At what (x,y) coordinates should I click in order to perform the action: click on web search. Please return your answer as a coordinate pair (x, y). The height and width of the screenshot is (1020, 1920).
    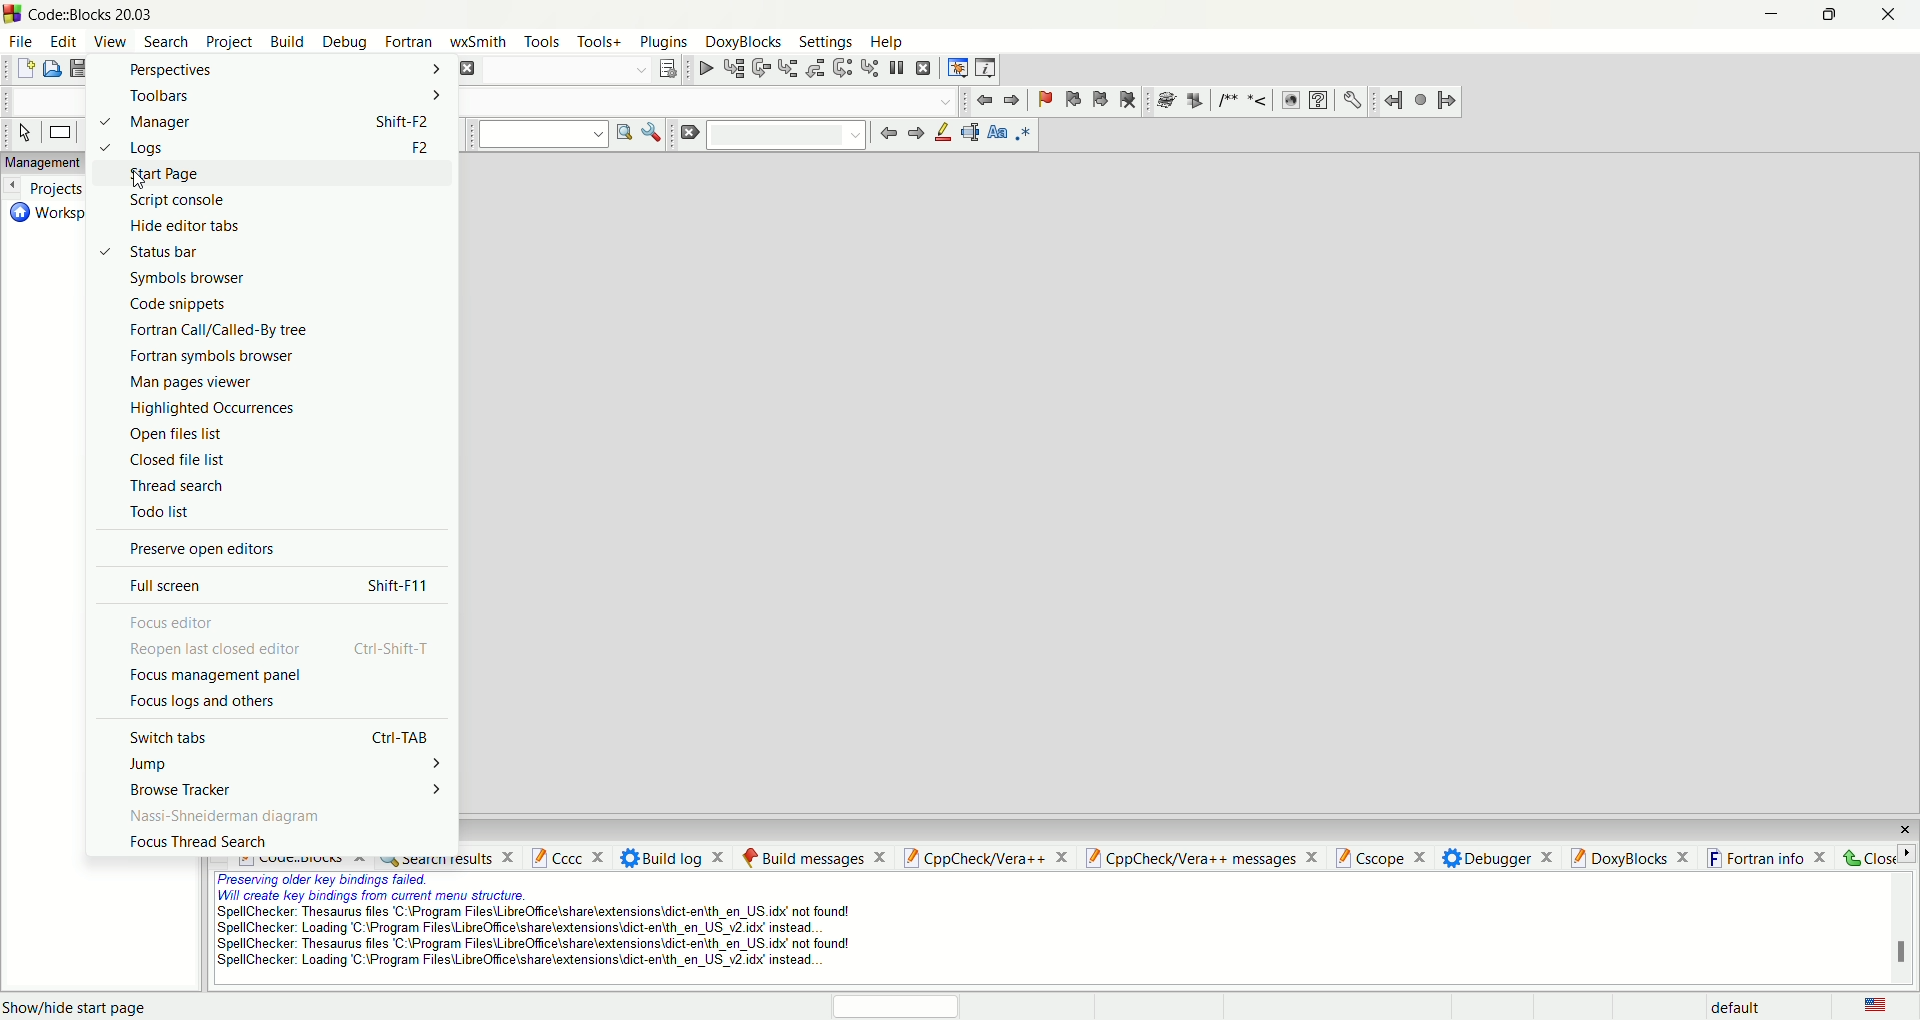
    Looking at the image, I should click on (1292, 103).